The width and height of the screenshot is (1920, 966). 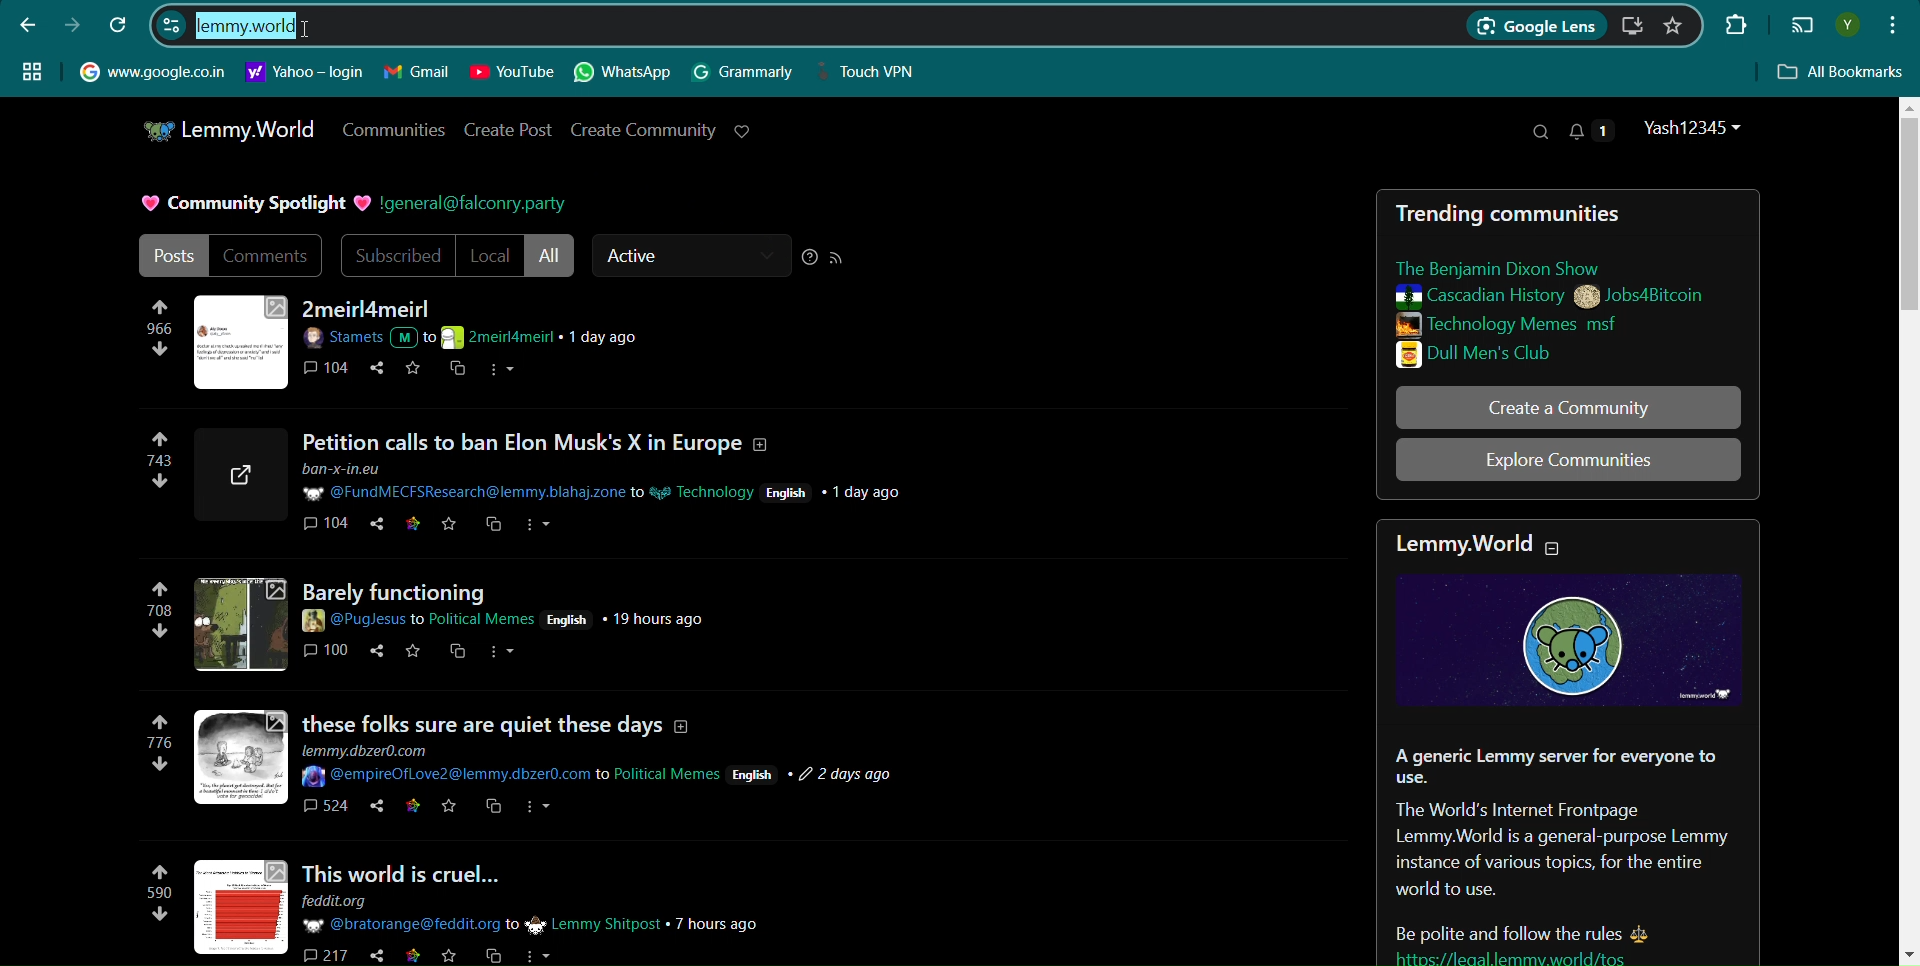 I want to click on Create Community, so click(x=643, y=129).